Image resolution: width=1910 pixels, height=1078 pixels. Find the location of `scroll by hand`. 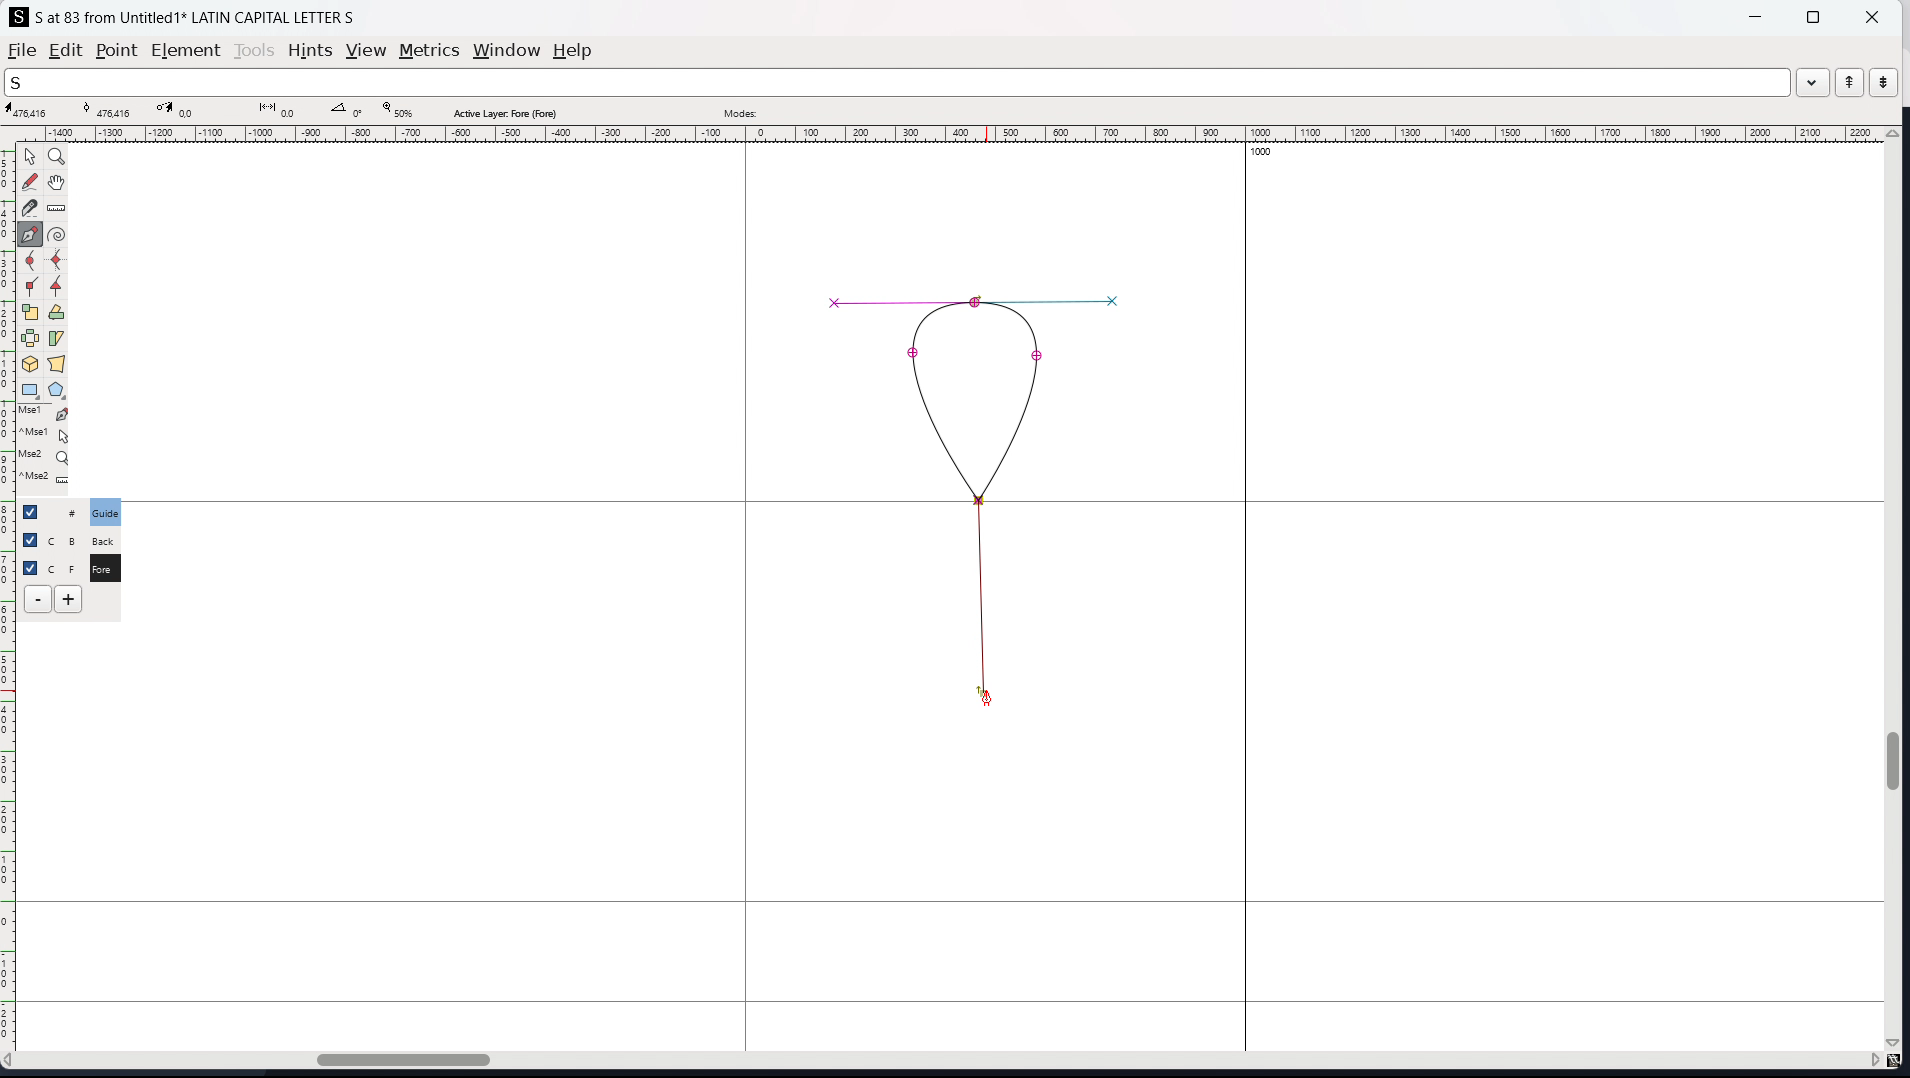

scroll by hand is located at coordinates (59, 183).